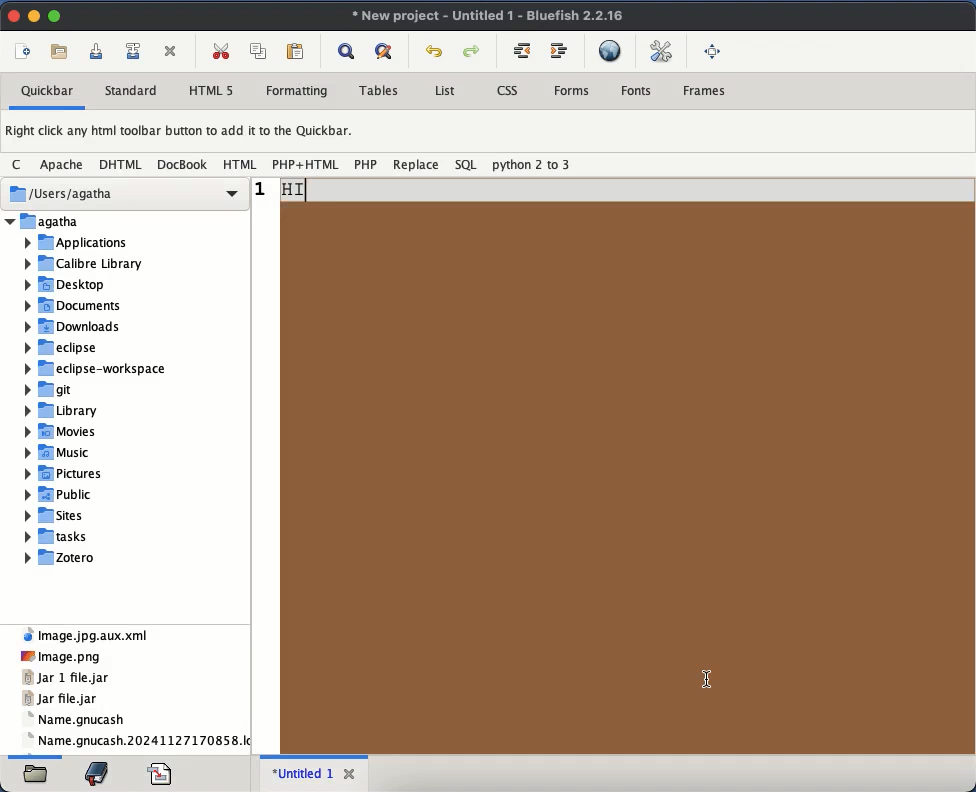 Image resolution: width=976 pixels, height=792 pixels. Describe the element at coordinates (306, 164) in the screenshot. I see `php+html` at that location.